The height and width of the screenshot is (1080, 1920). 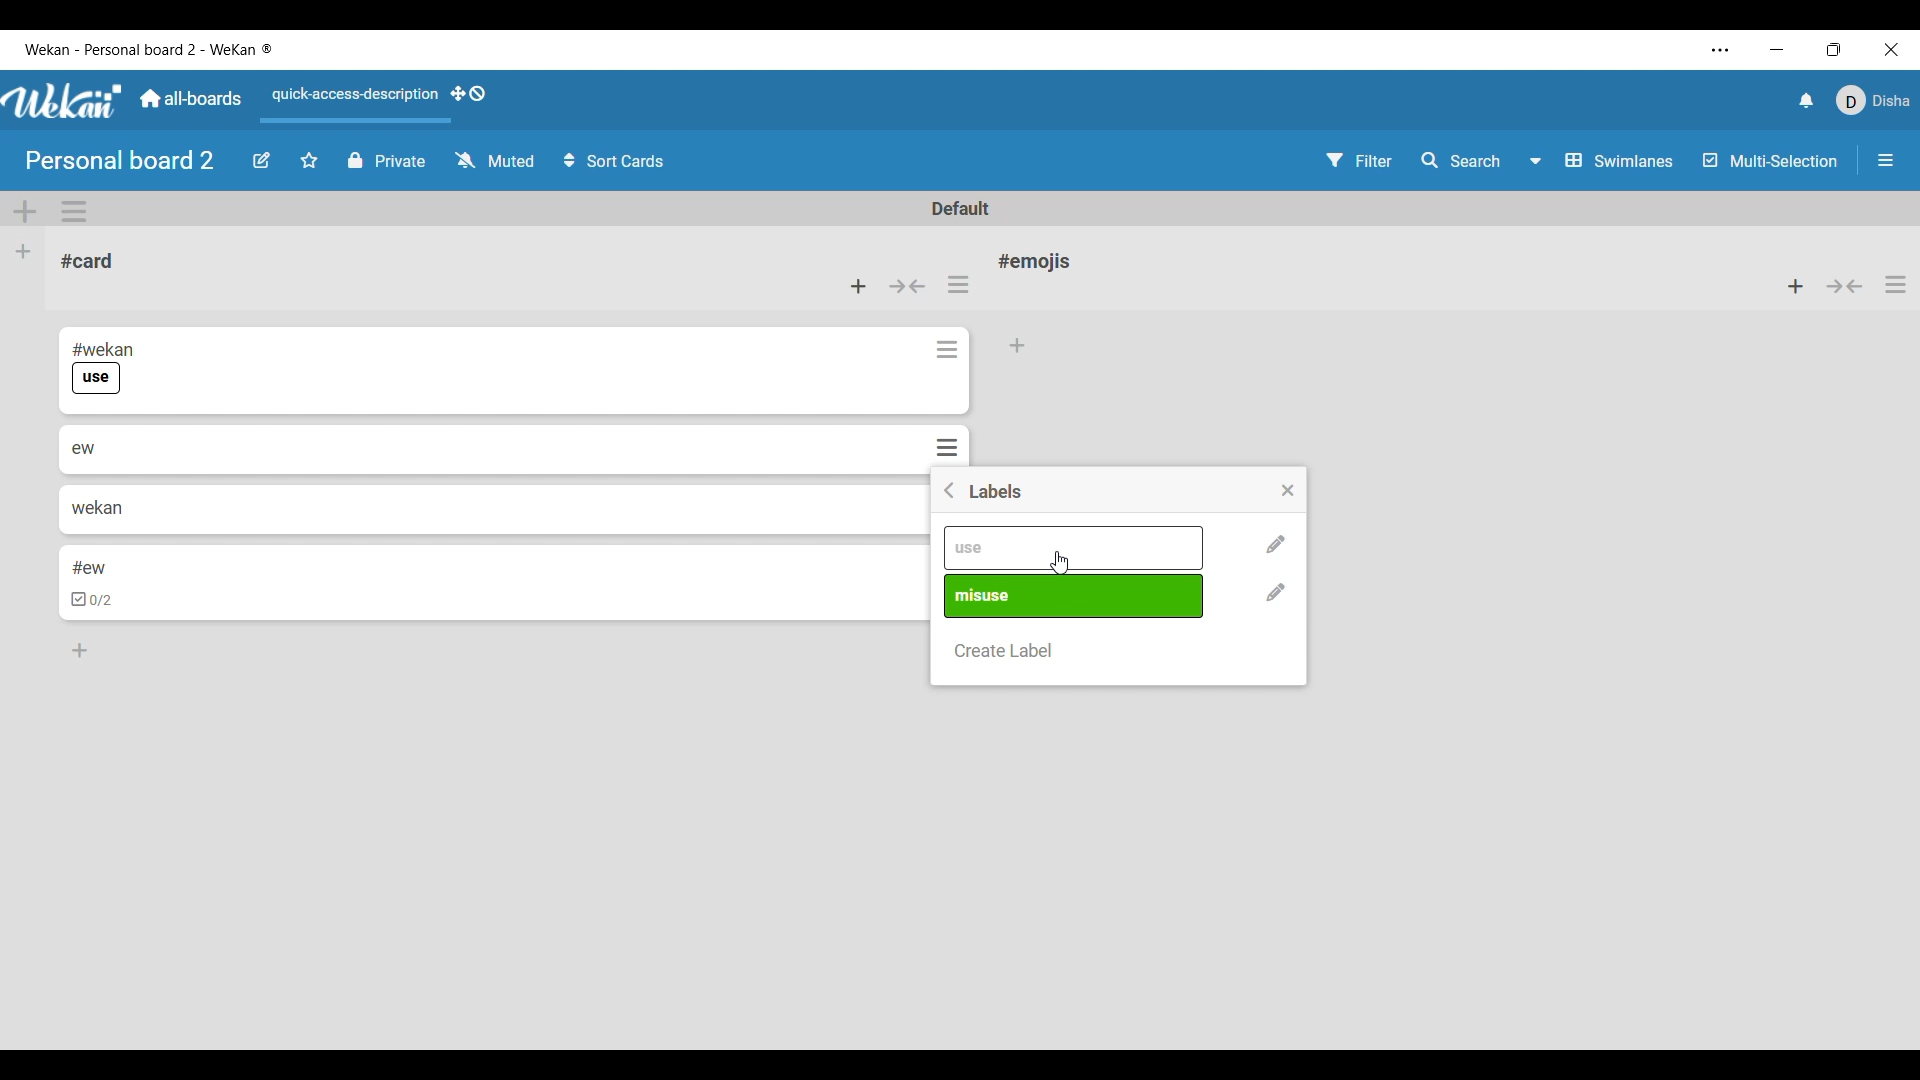 I want to click on #wekan, so click(x=104, y=348).